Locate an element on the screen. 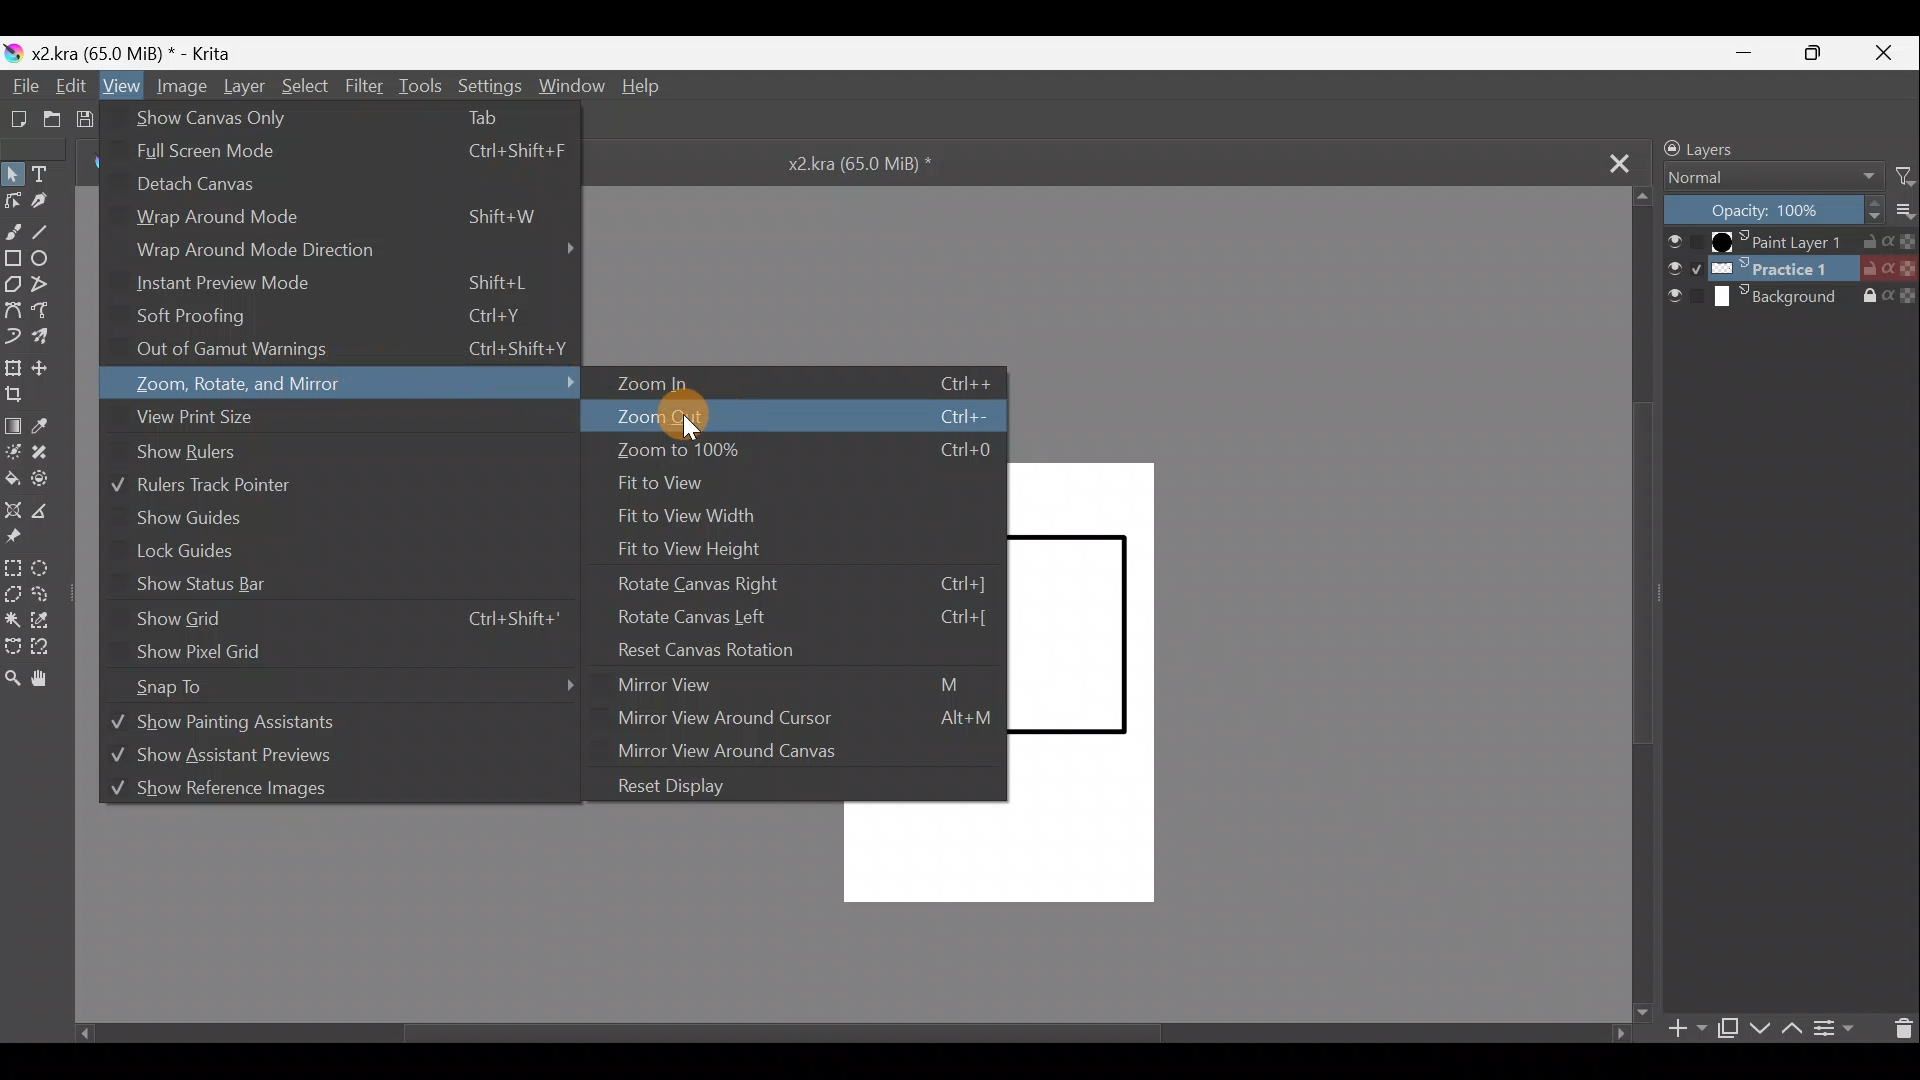  Layer opacity is located at coordinates (1775, 211).